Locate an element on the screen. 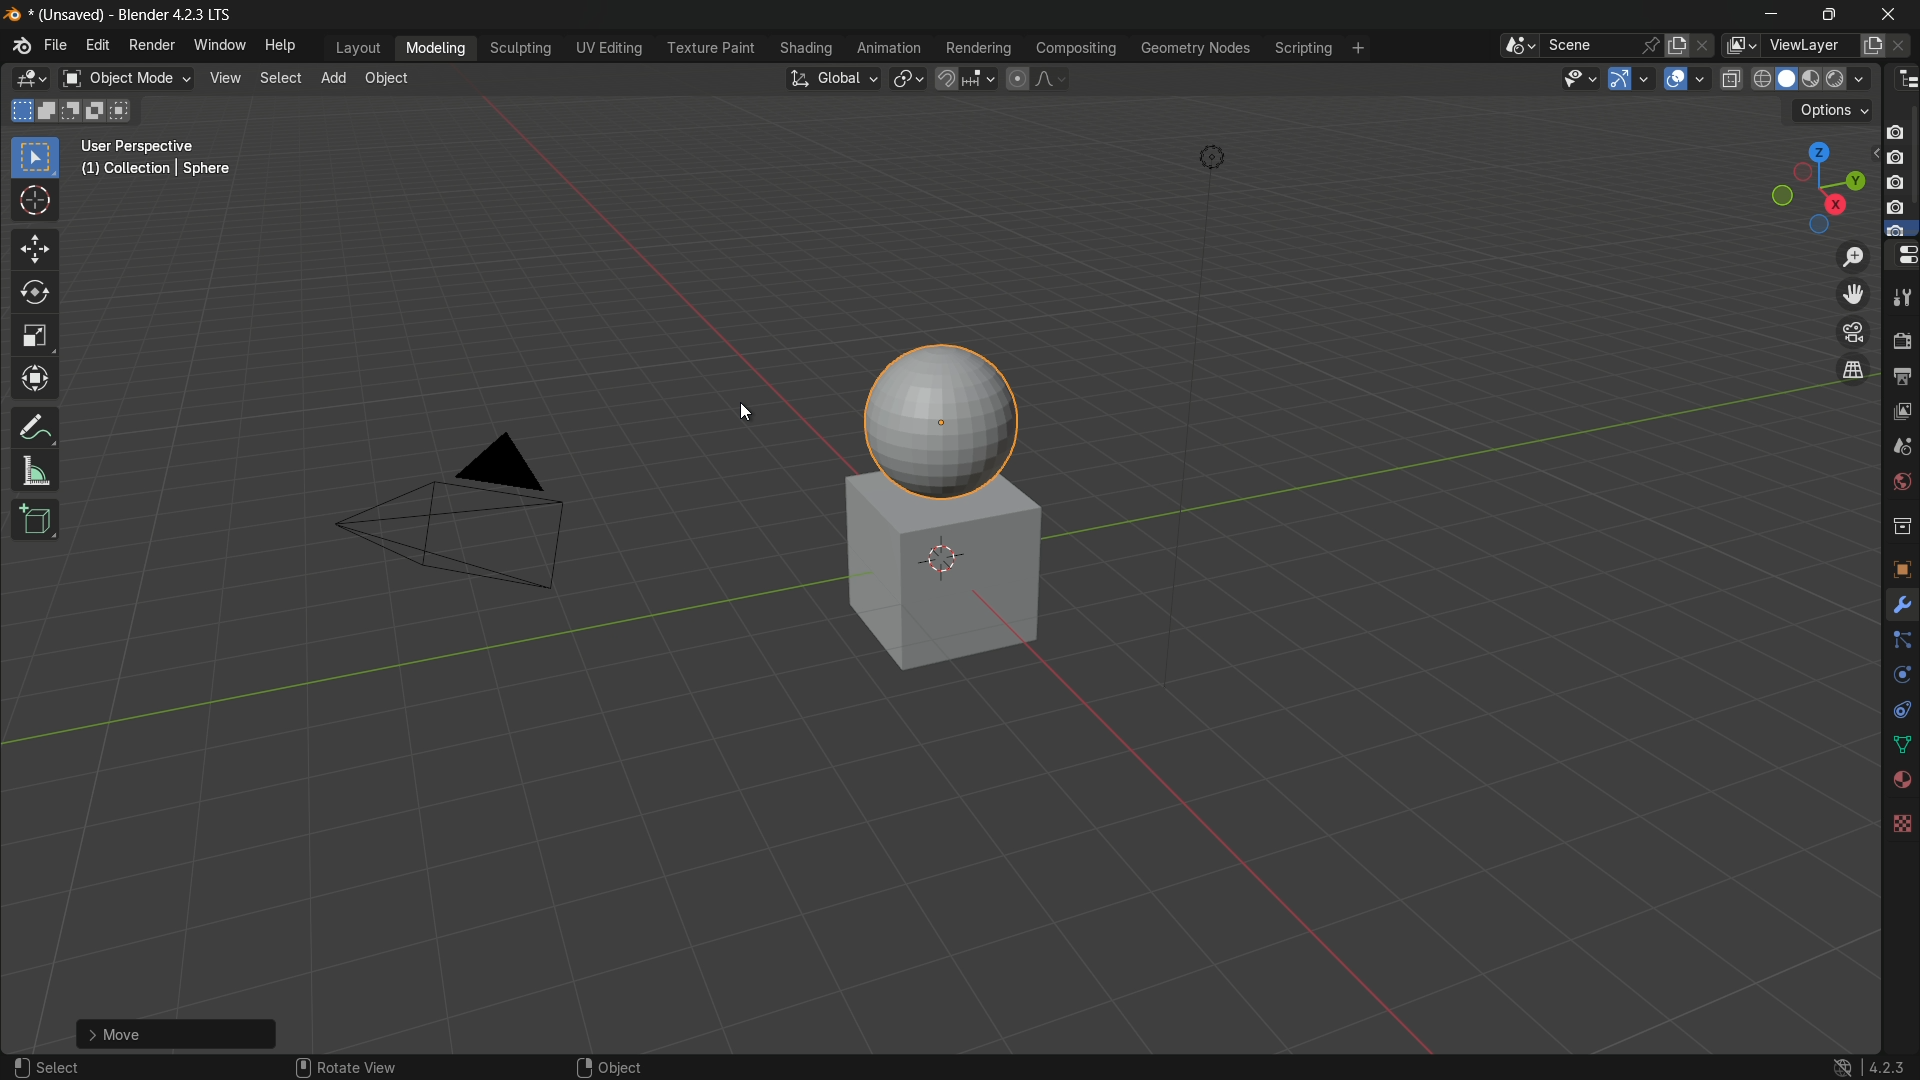 The image size is (1920, 1080). extend existing selection is located at coordinates (49, 110).